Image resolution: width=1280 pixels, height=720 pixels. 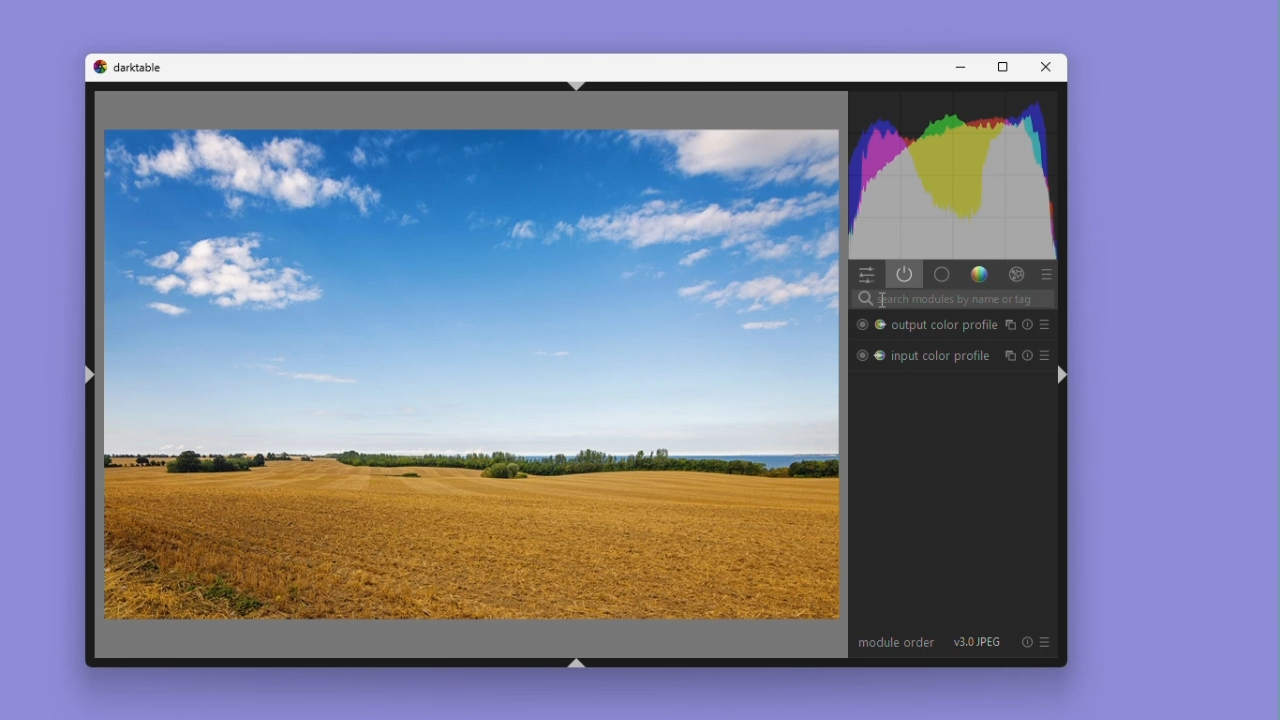 I want to click on Show only active models, so click(x=905, y=275).